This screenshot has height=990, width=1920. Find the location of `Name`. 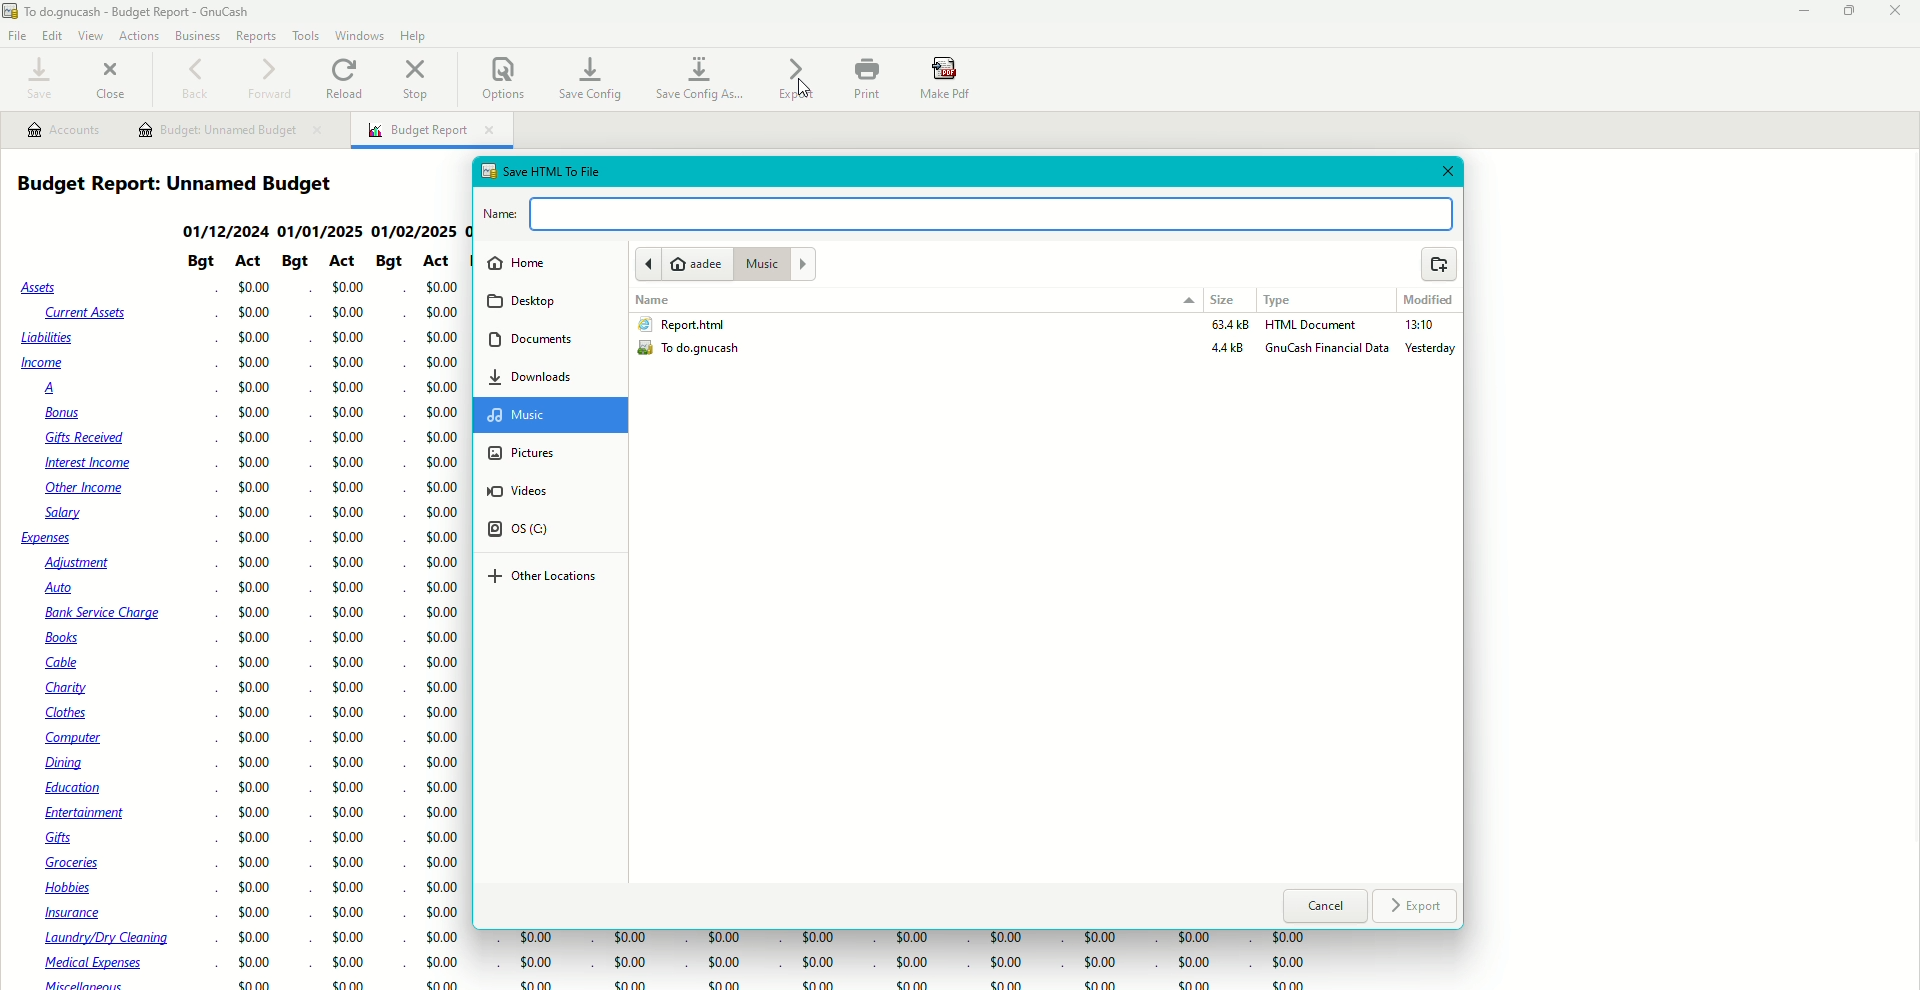

Name is located at coordinates (656, 300).